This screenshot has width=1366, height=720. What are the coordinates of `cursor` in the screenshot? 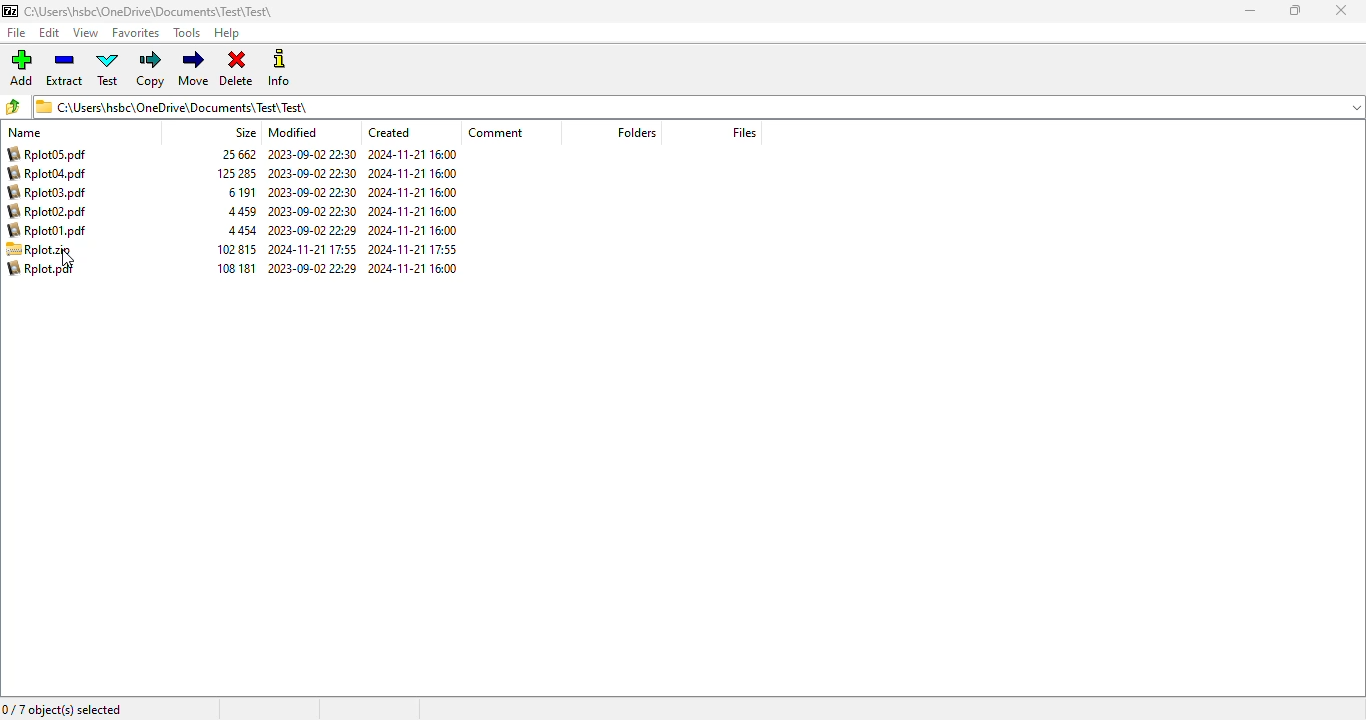 It's located at (69, 260).